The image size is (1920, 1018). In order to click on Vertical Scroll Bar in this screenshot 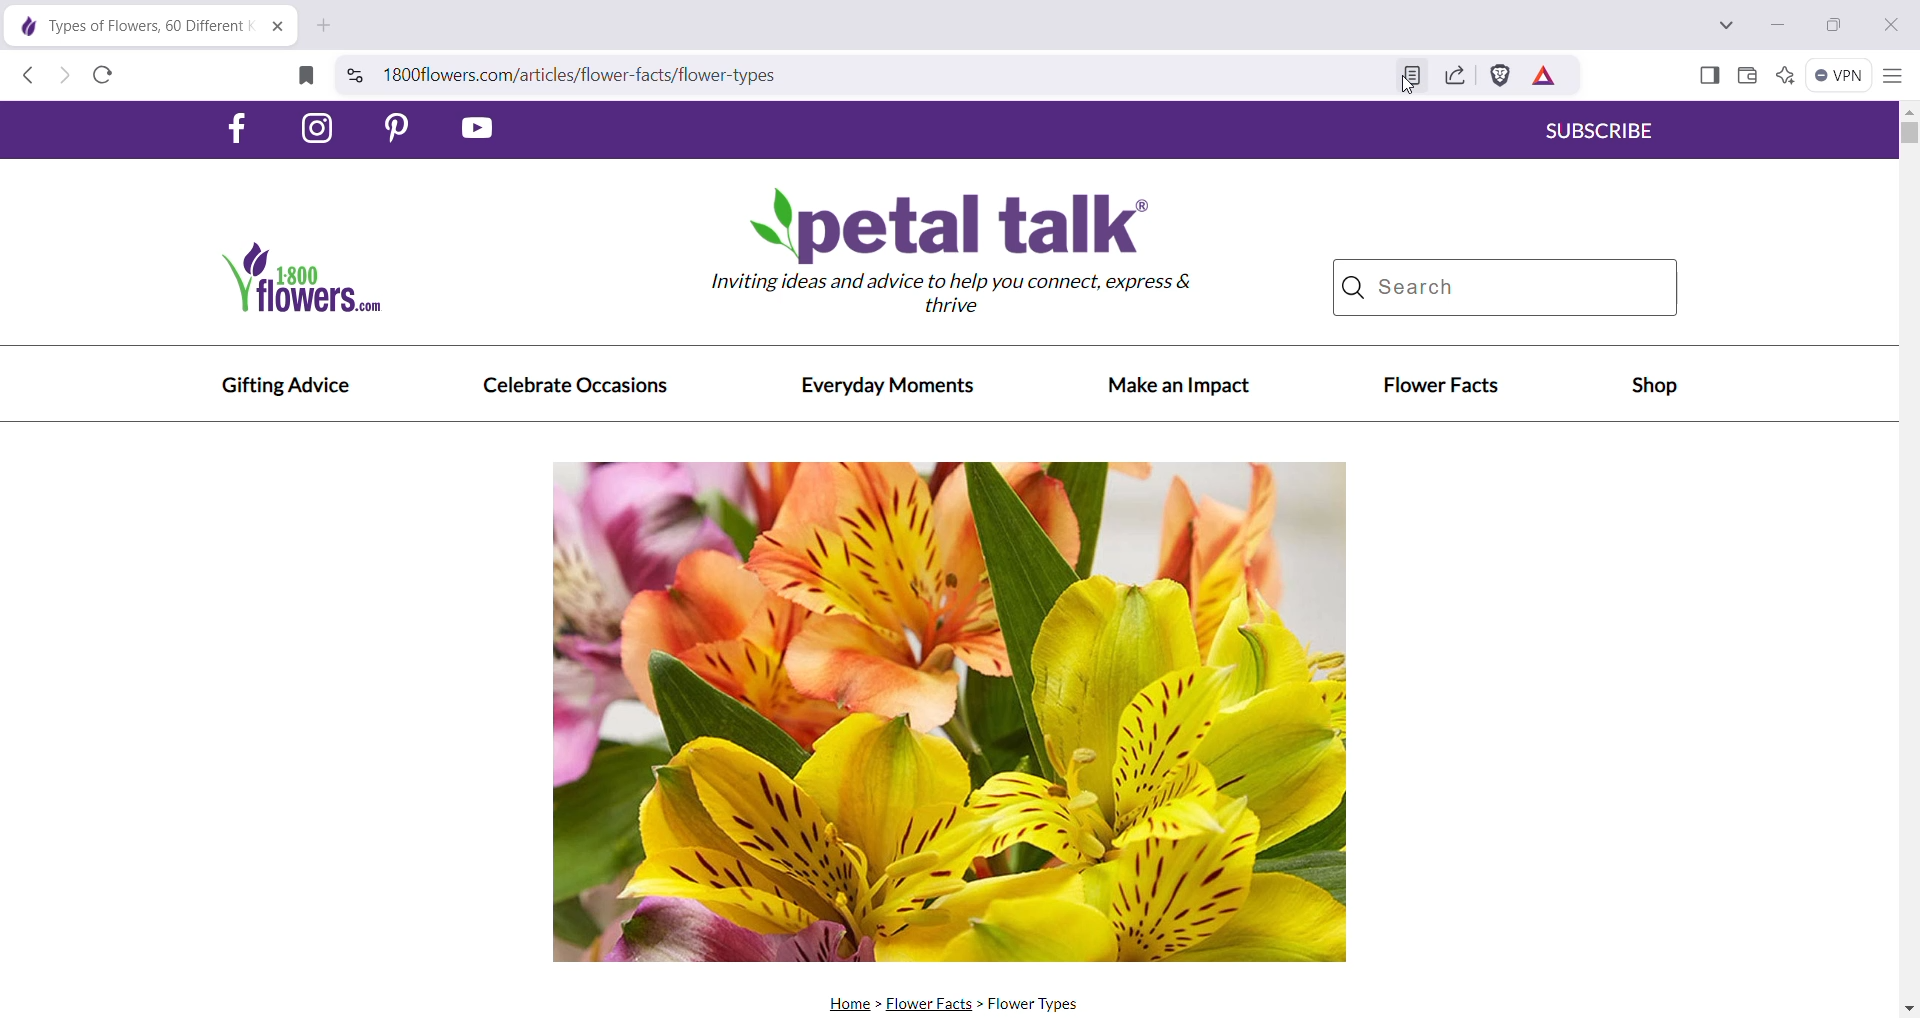, I will do `click(1908, 559)`.